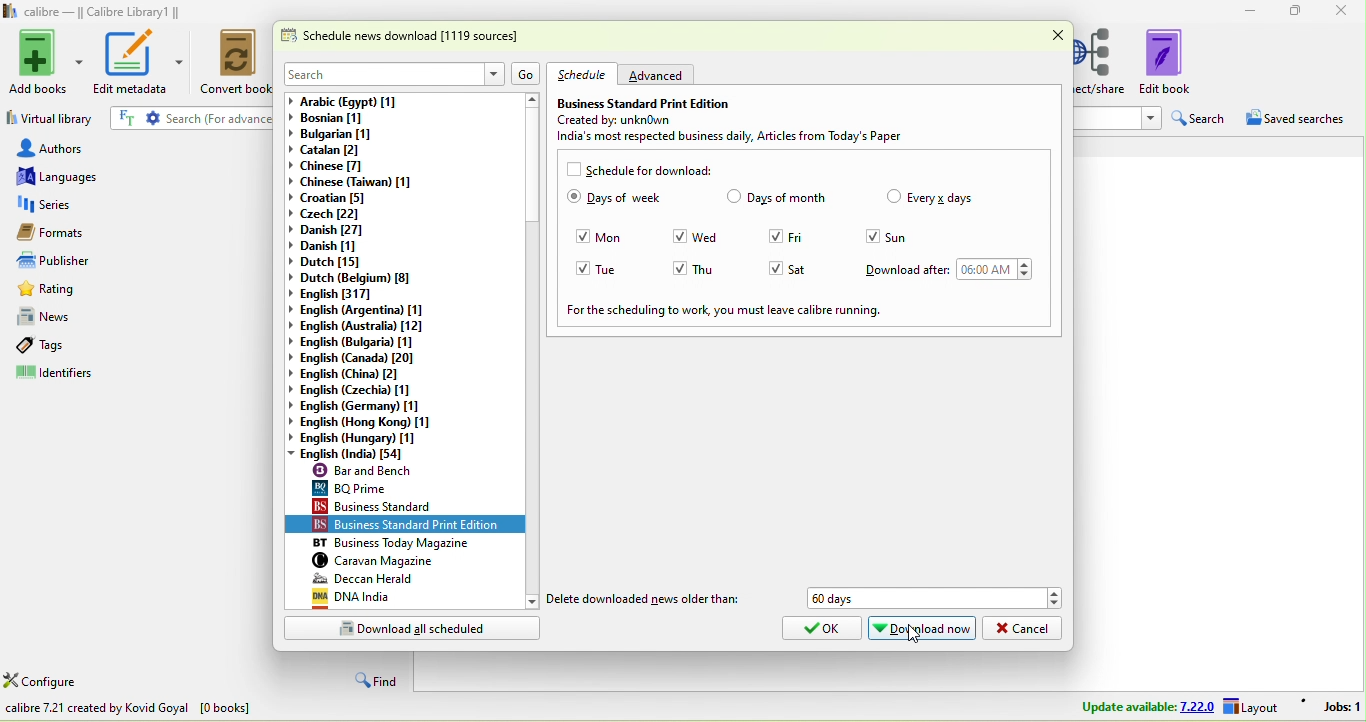 The width and height of the screenshot is (1366, 722). What do you see at coordinates (903, 238) in the screenshot?
I see `sun` at bounding box center [903, 238].